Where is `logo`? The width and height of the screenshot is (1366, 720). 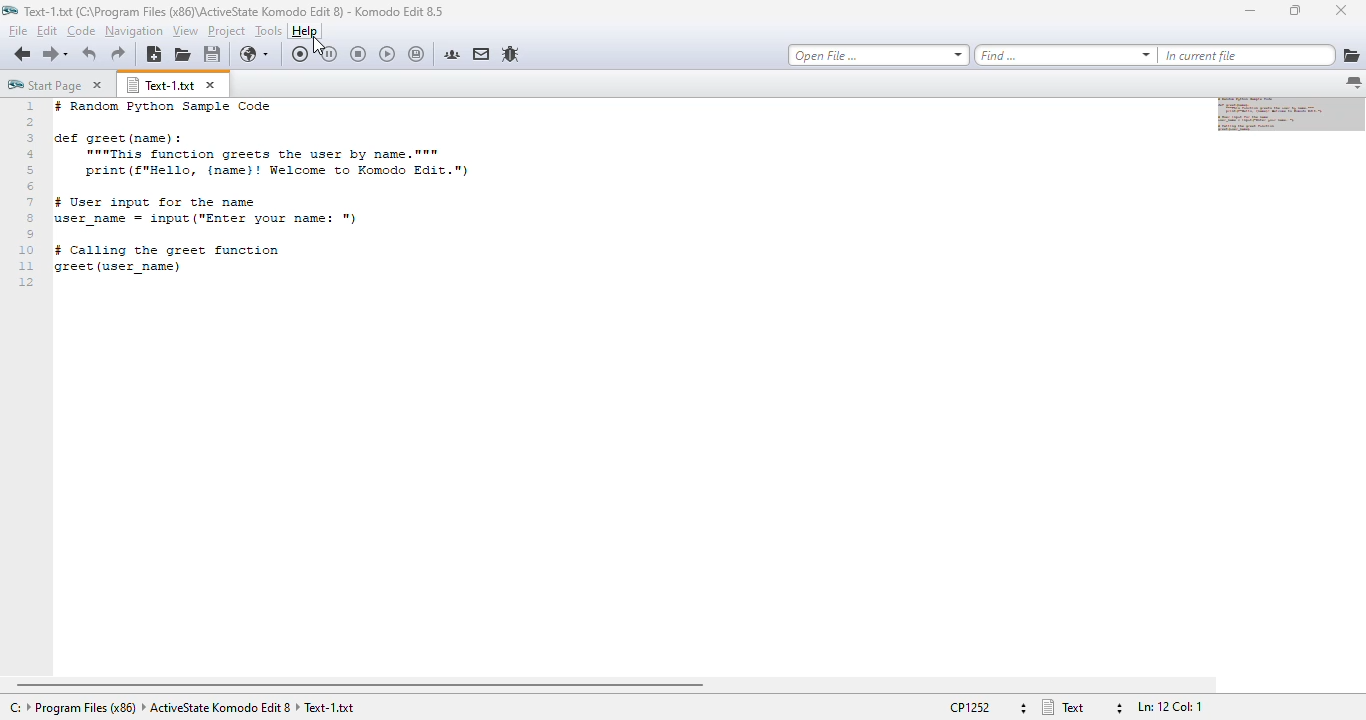
logo is located at coordinates (10, 10).